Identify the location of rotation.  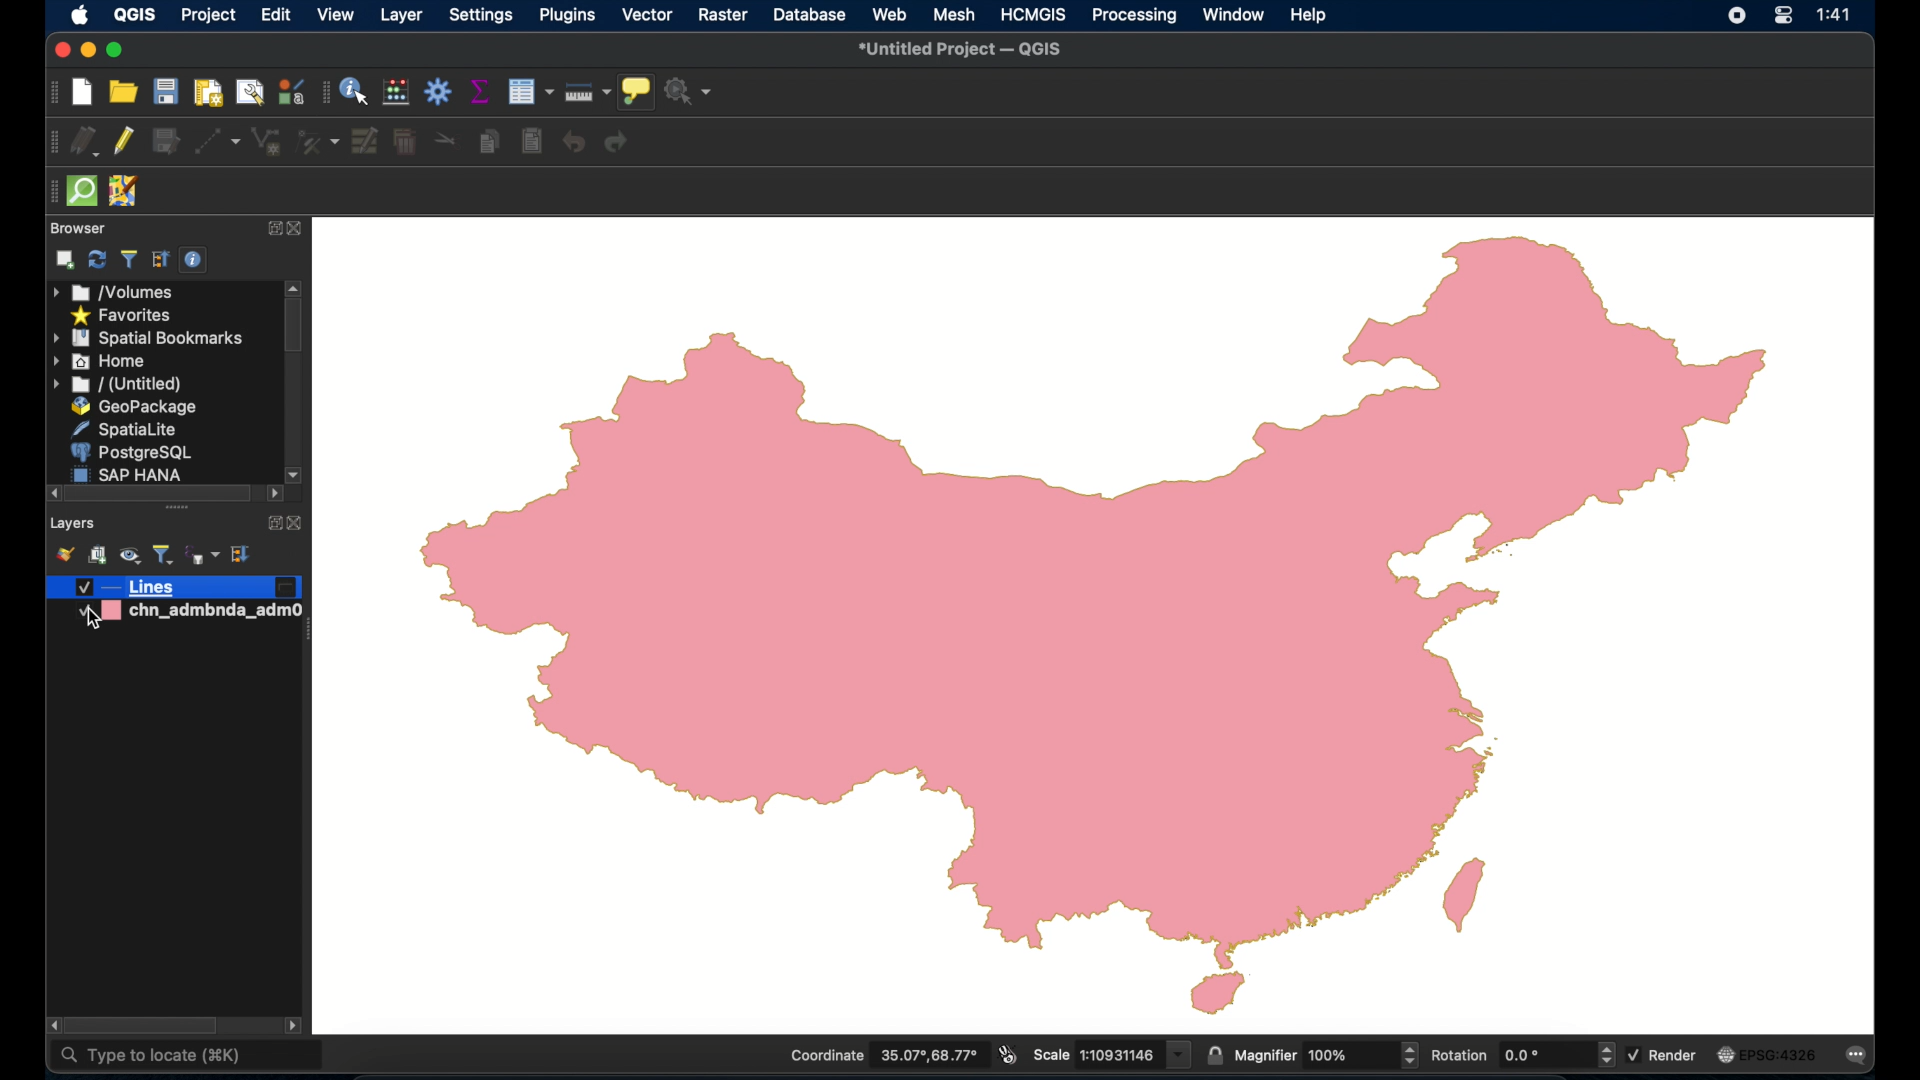
(1521, 1054).